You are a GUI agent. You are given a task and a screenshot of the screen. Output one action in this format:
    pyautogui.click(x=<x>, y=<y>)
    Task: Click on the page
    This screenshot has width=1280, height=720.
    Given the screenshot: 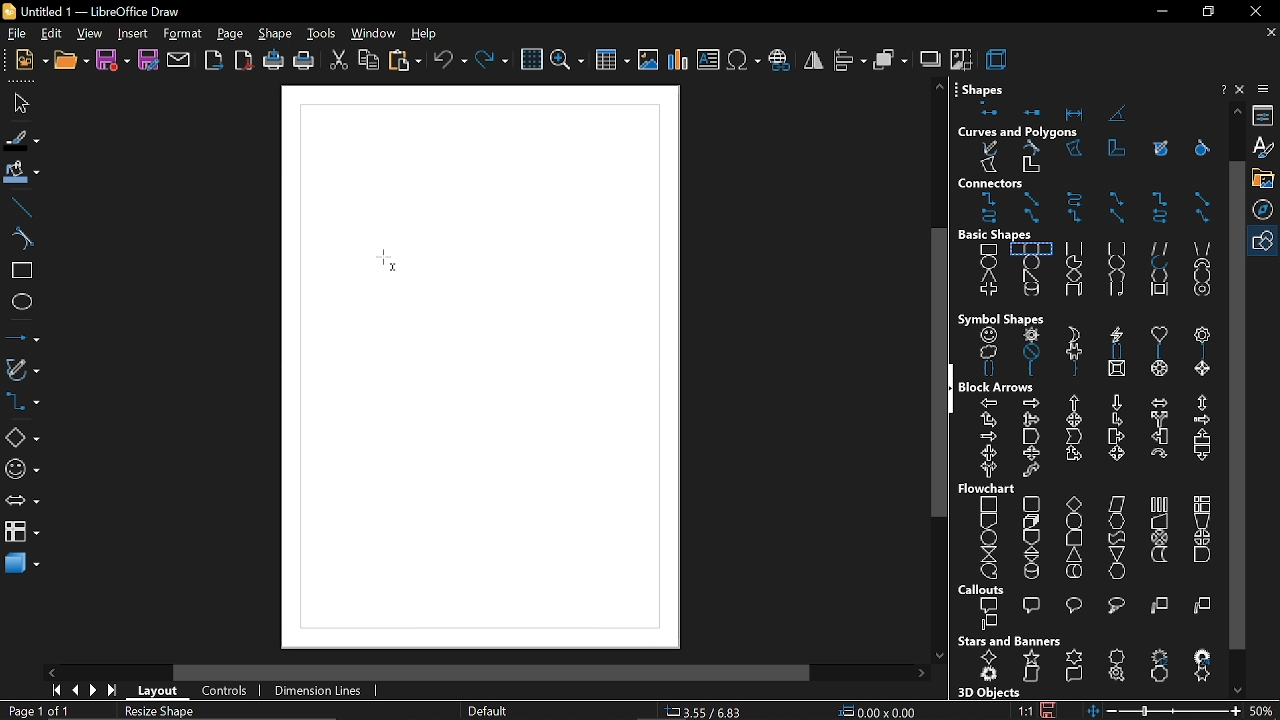 What is the action you would take?
    pyautogui.click(x=231, y=35)
    